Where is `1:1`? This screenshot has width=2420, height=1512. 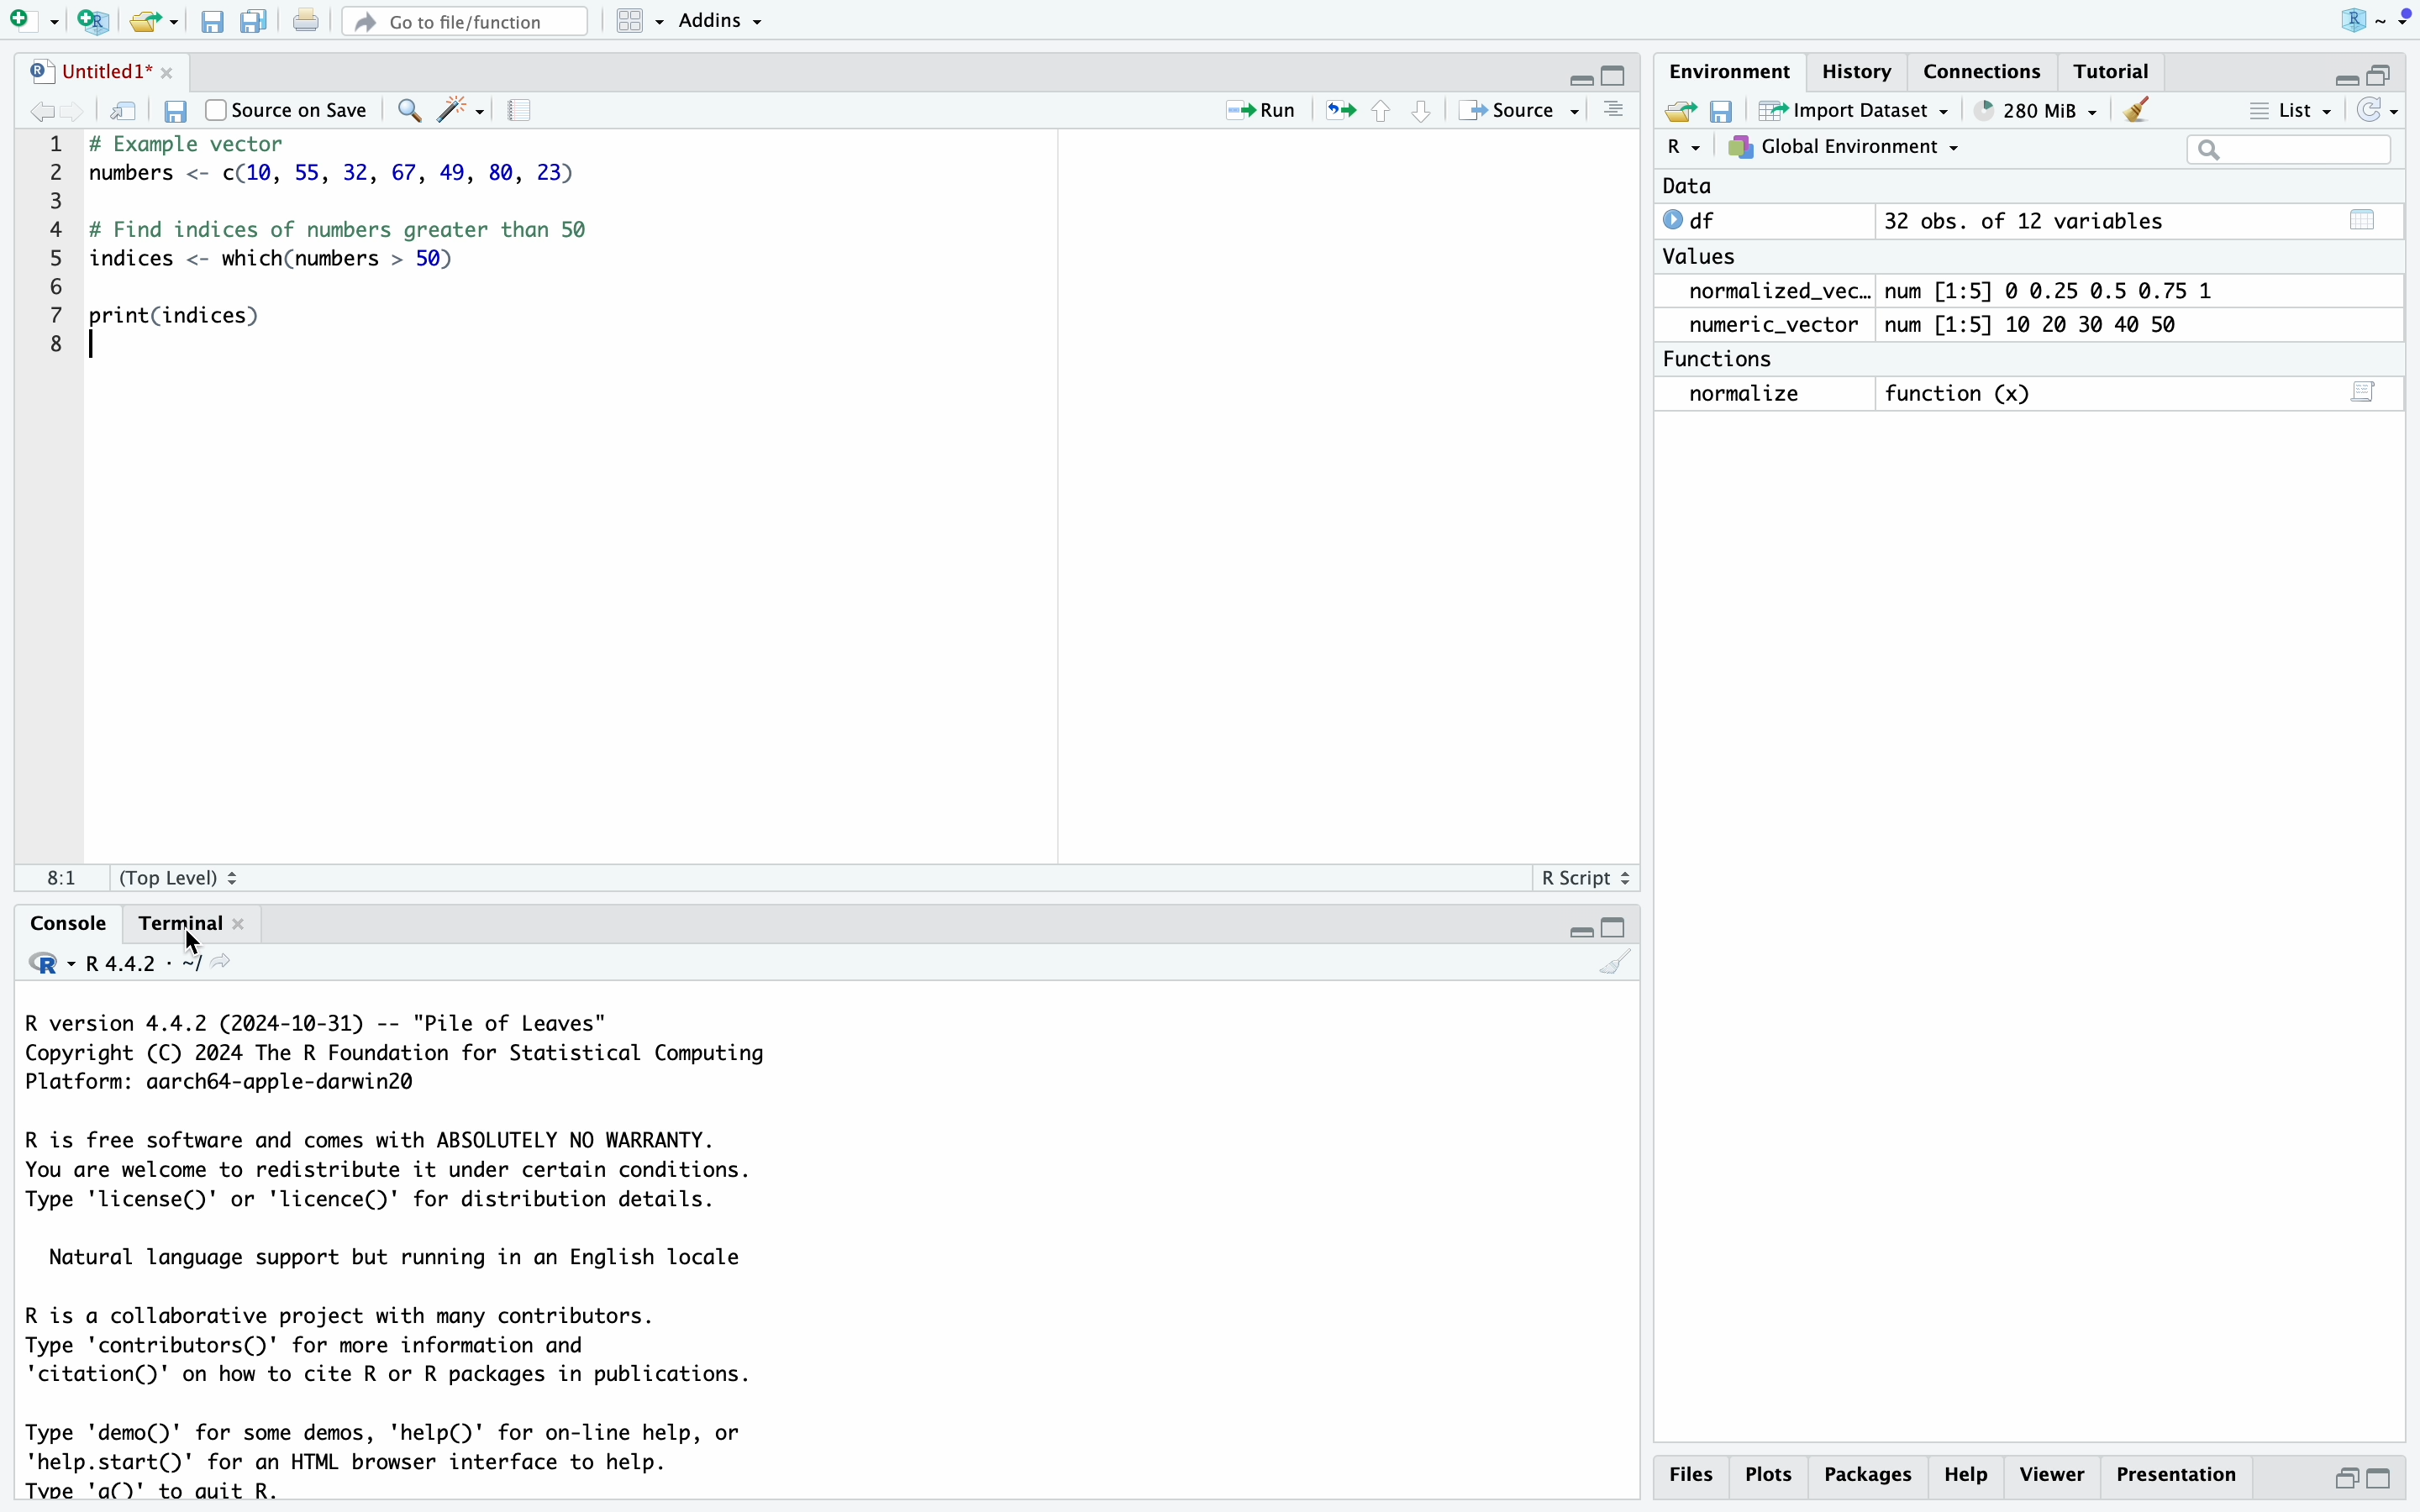
1:1 is located at coordinates (50, 877).